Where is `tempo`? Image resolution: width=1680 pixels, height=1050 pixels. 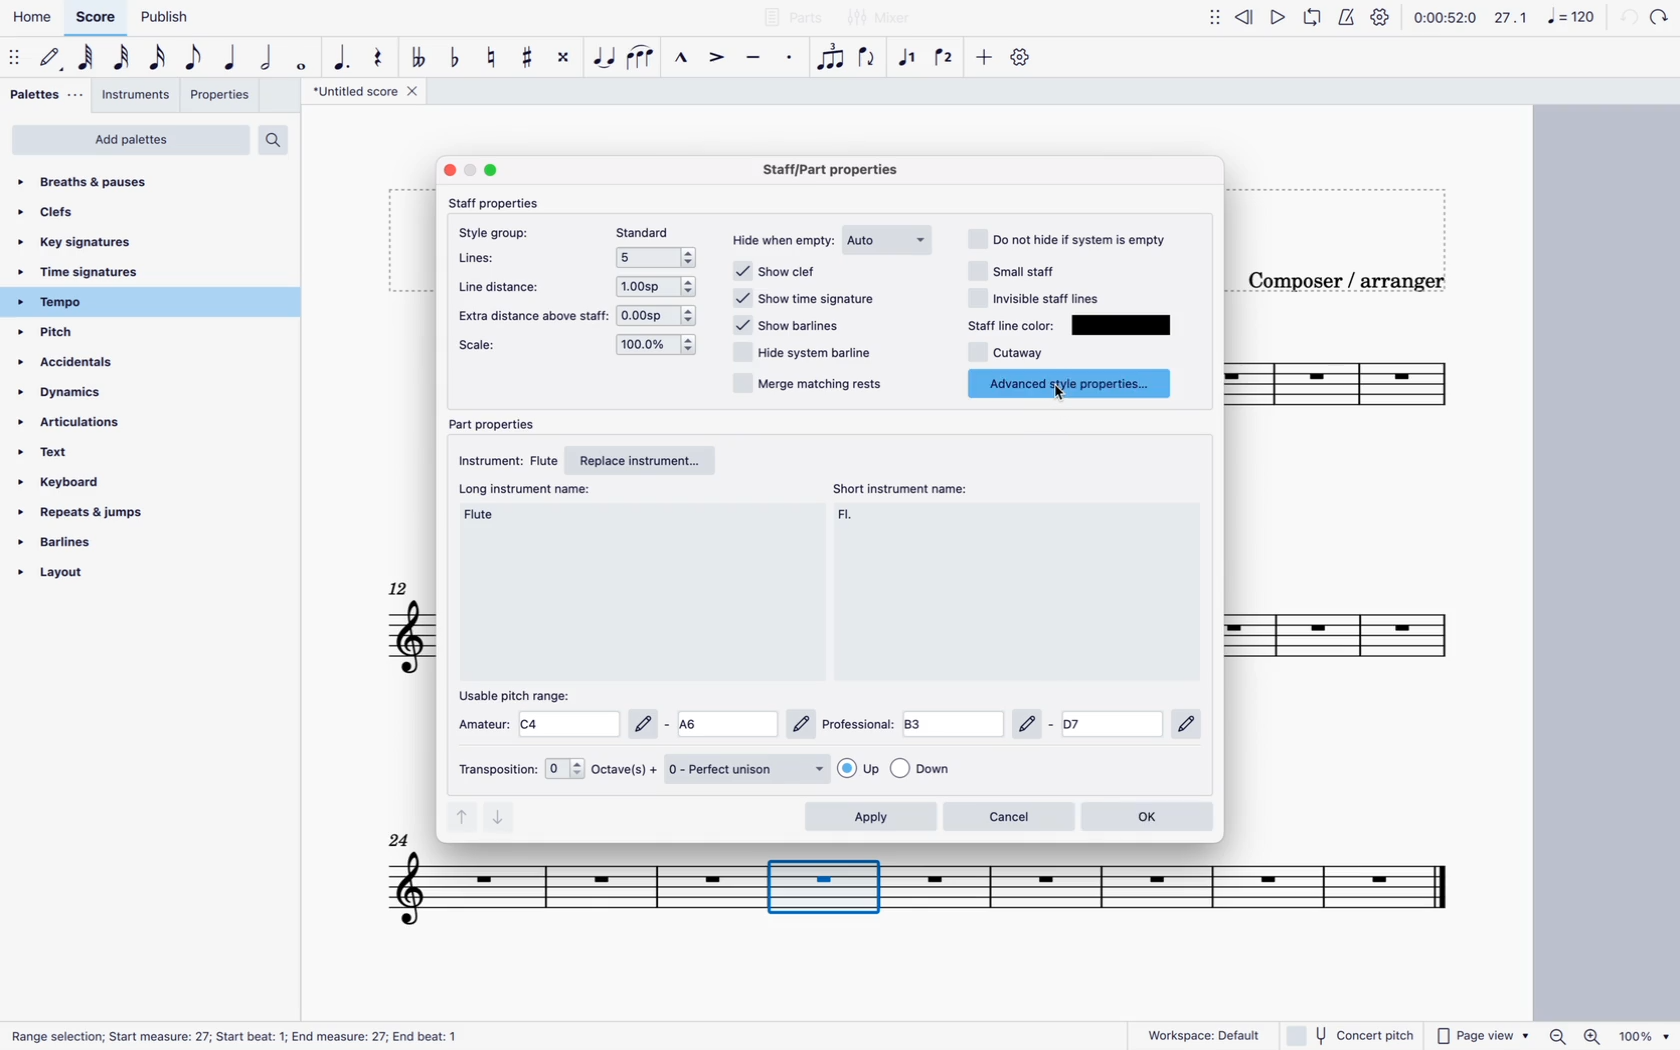
tempo is located at coordinates (127, 304).